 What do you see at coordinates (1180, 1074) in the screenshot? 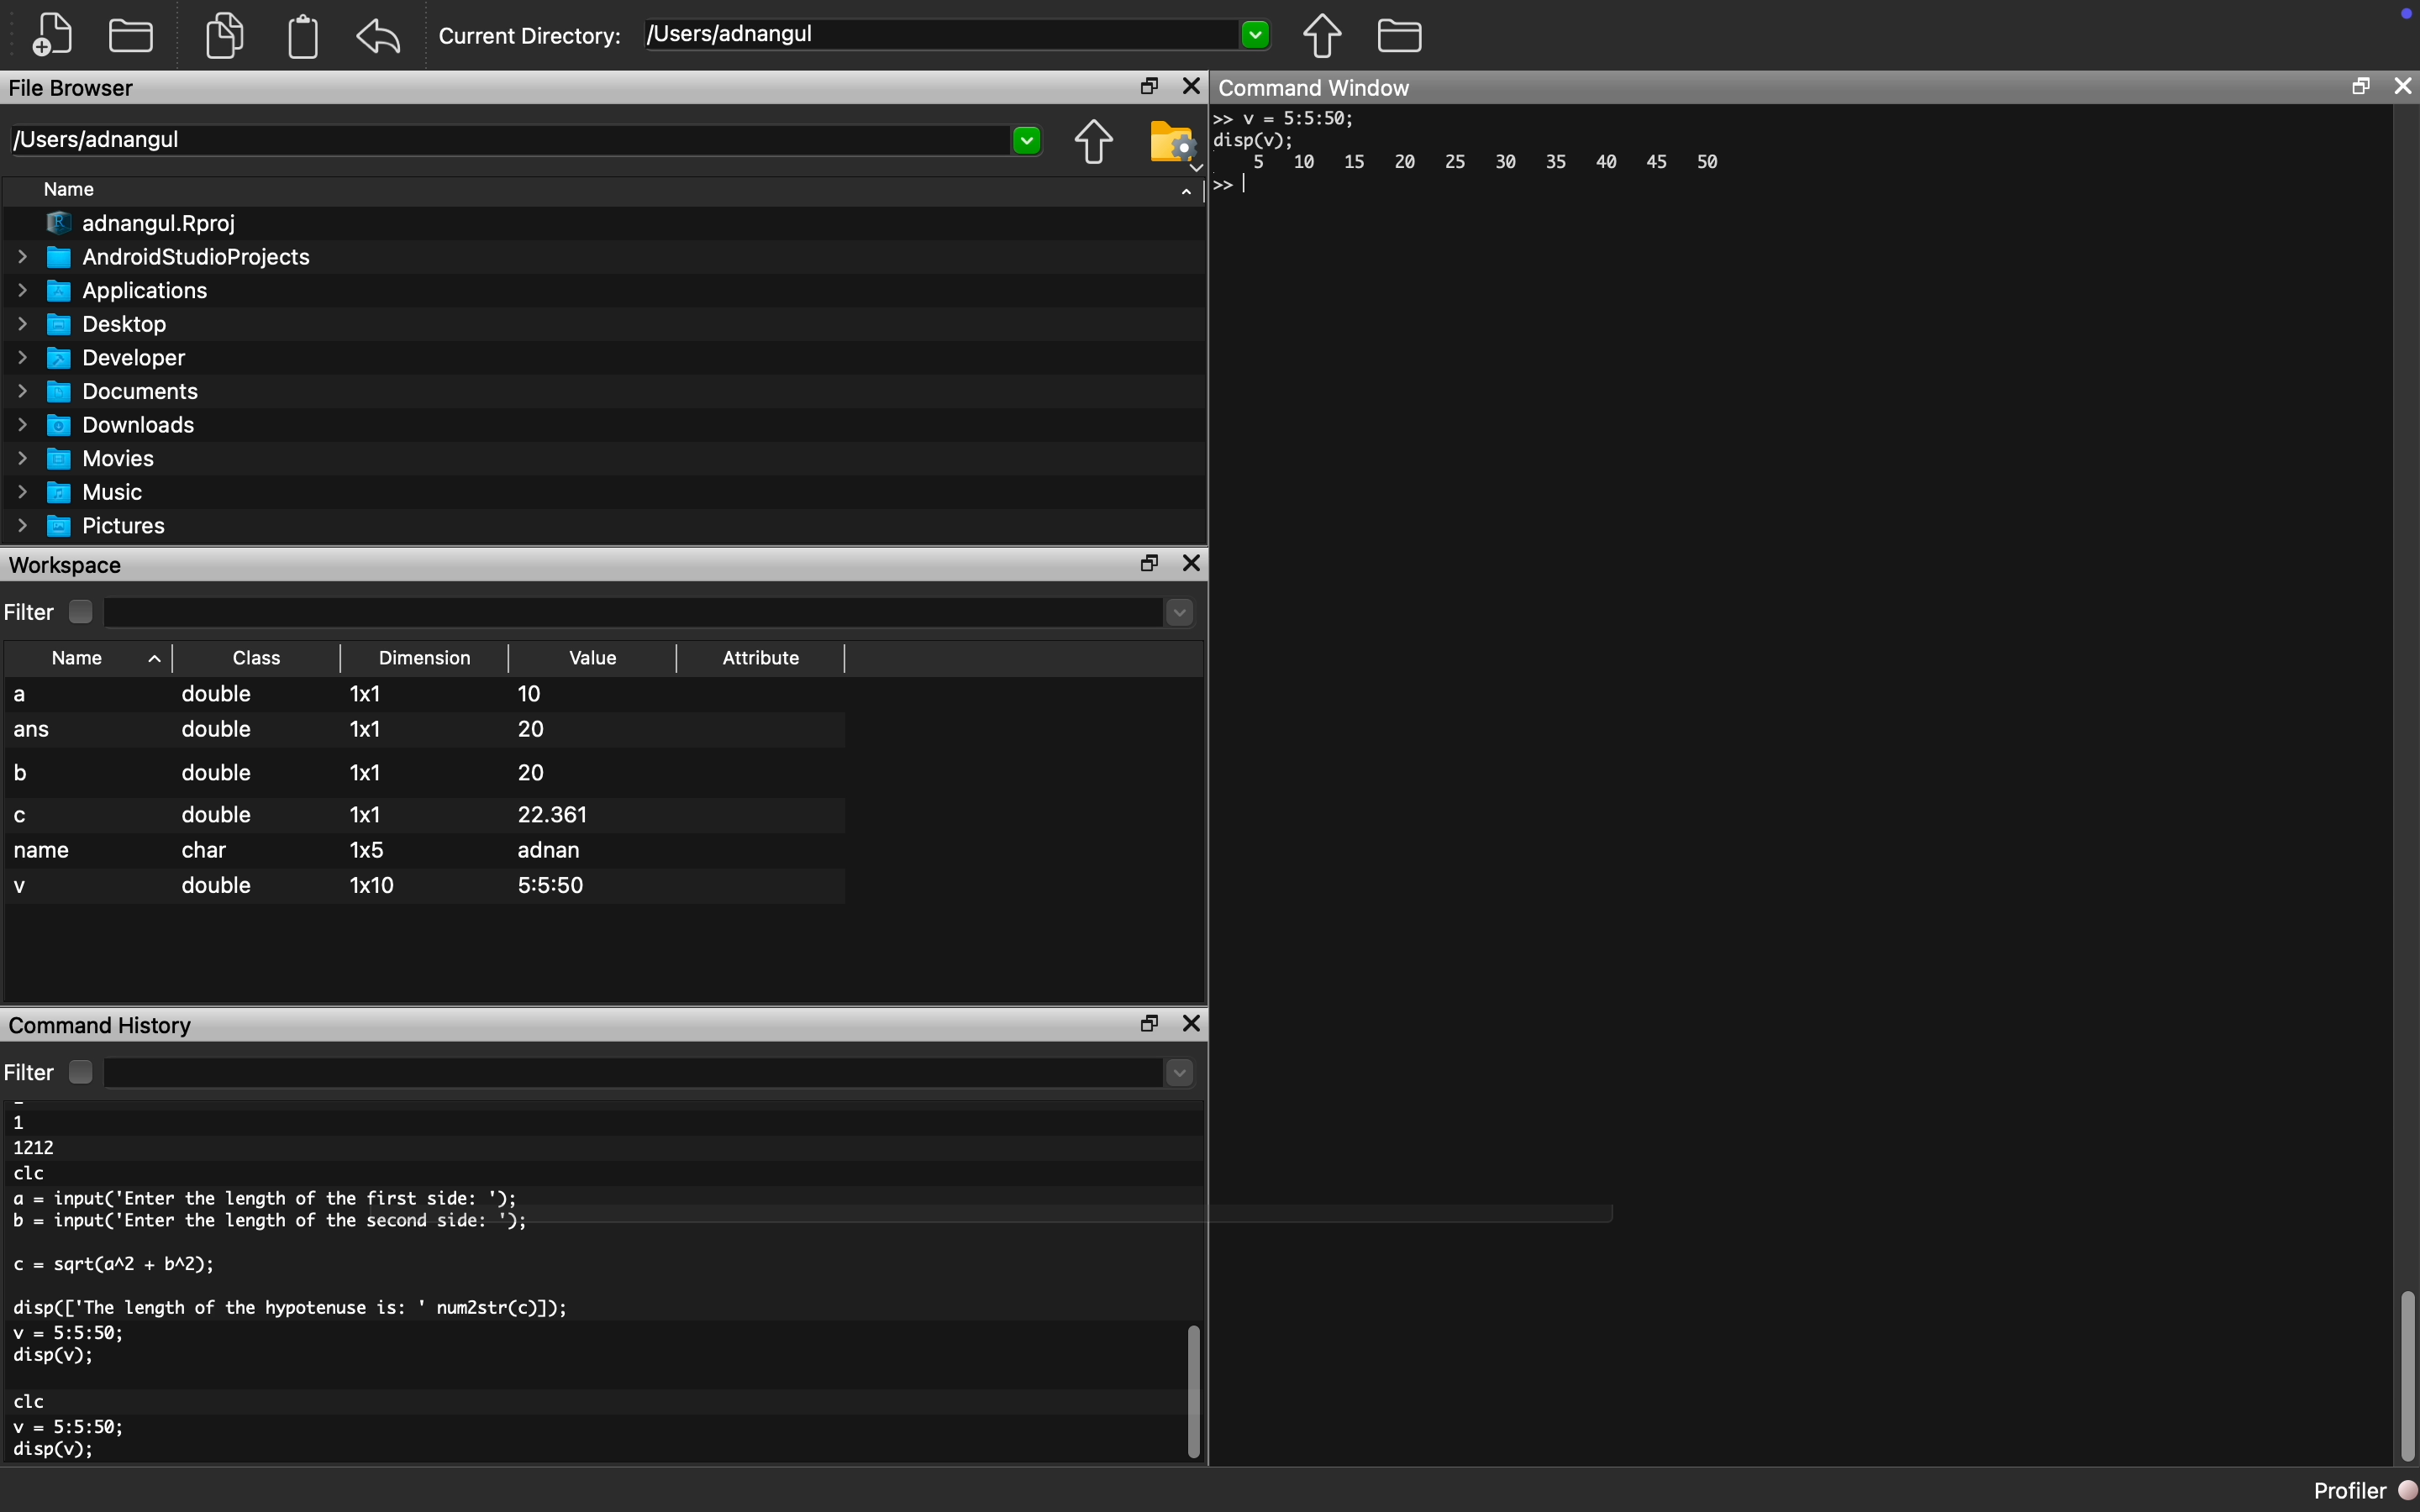
I see `dropdown` at bounding box center [1180, 1074].